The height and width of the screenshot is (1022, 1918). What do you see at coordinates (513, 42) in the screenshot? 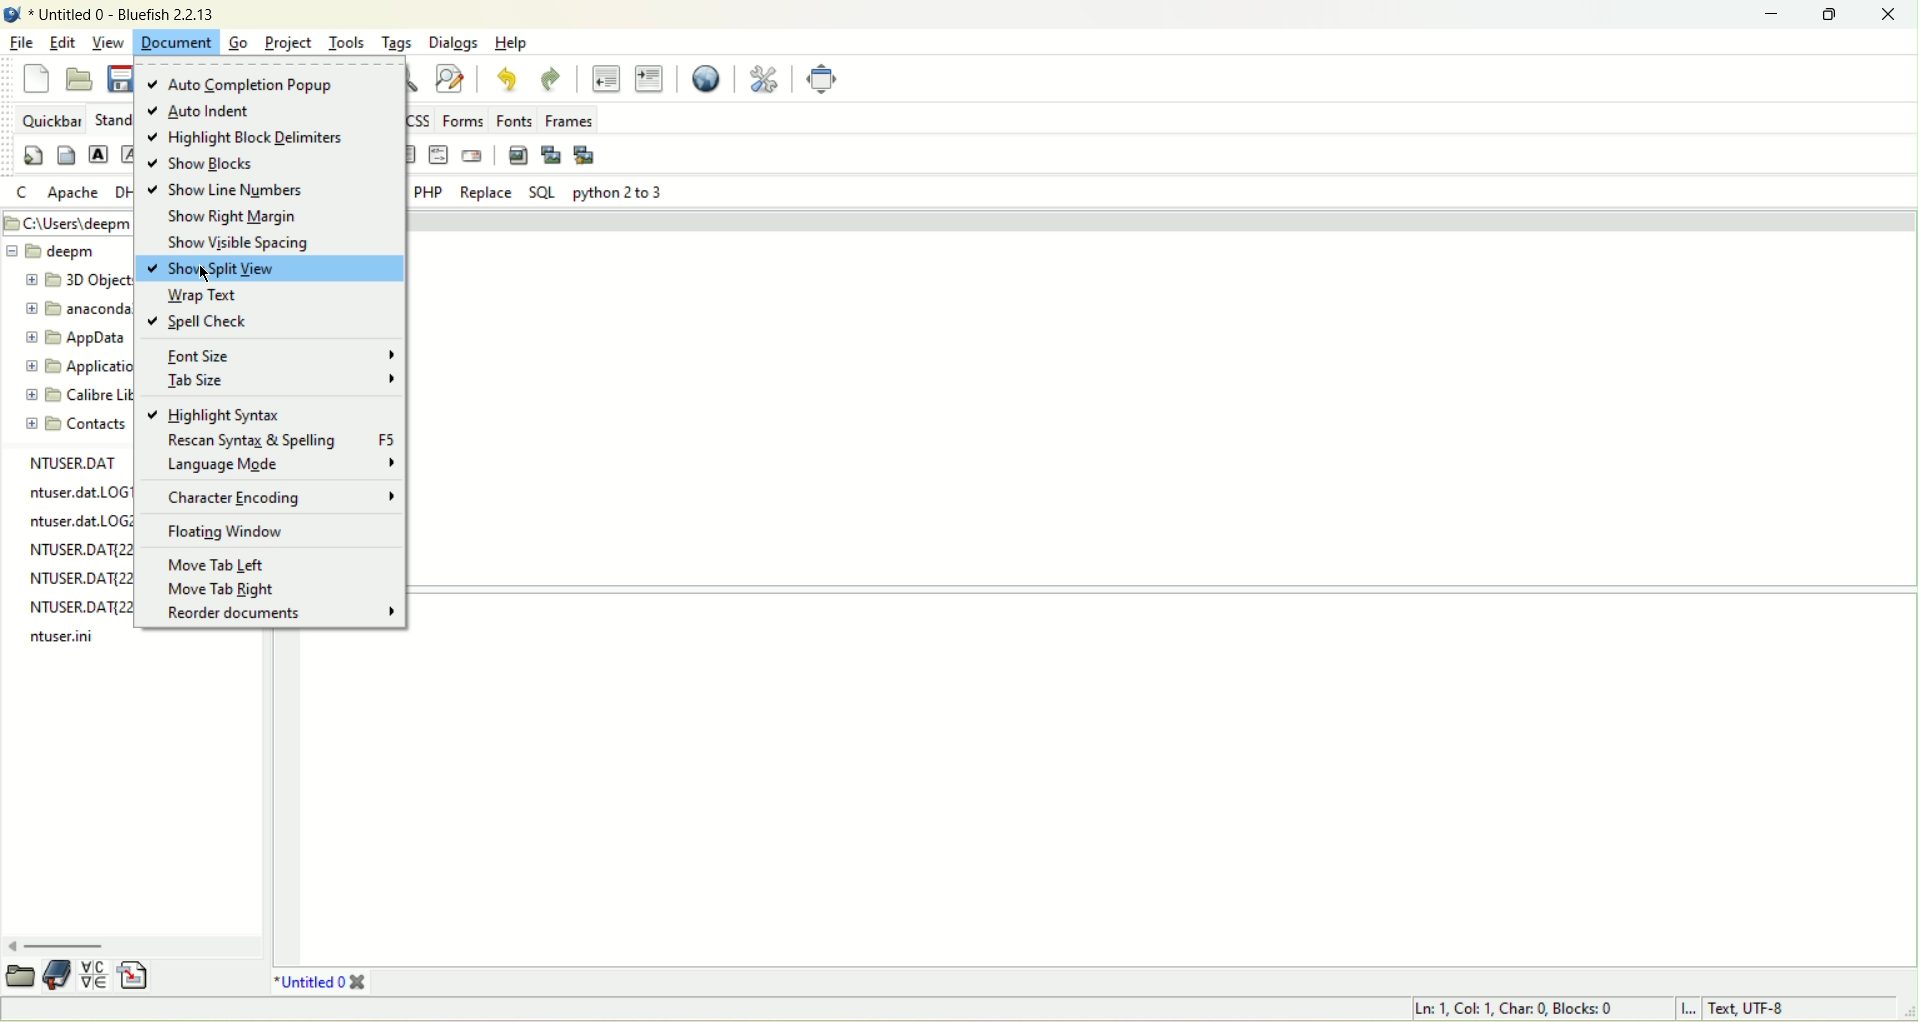
I see `help` at bounding box center [513, 42].